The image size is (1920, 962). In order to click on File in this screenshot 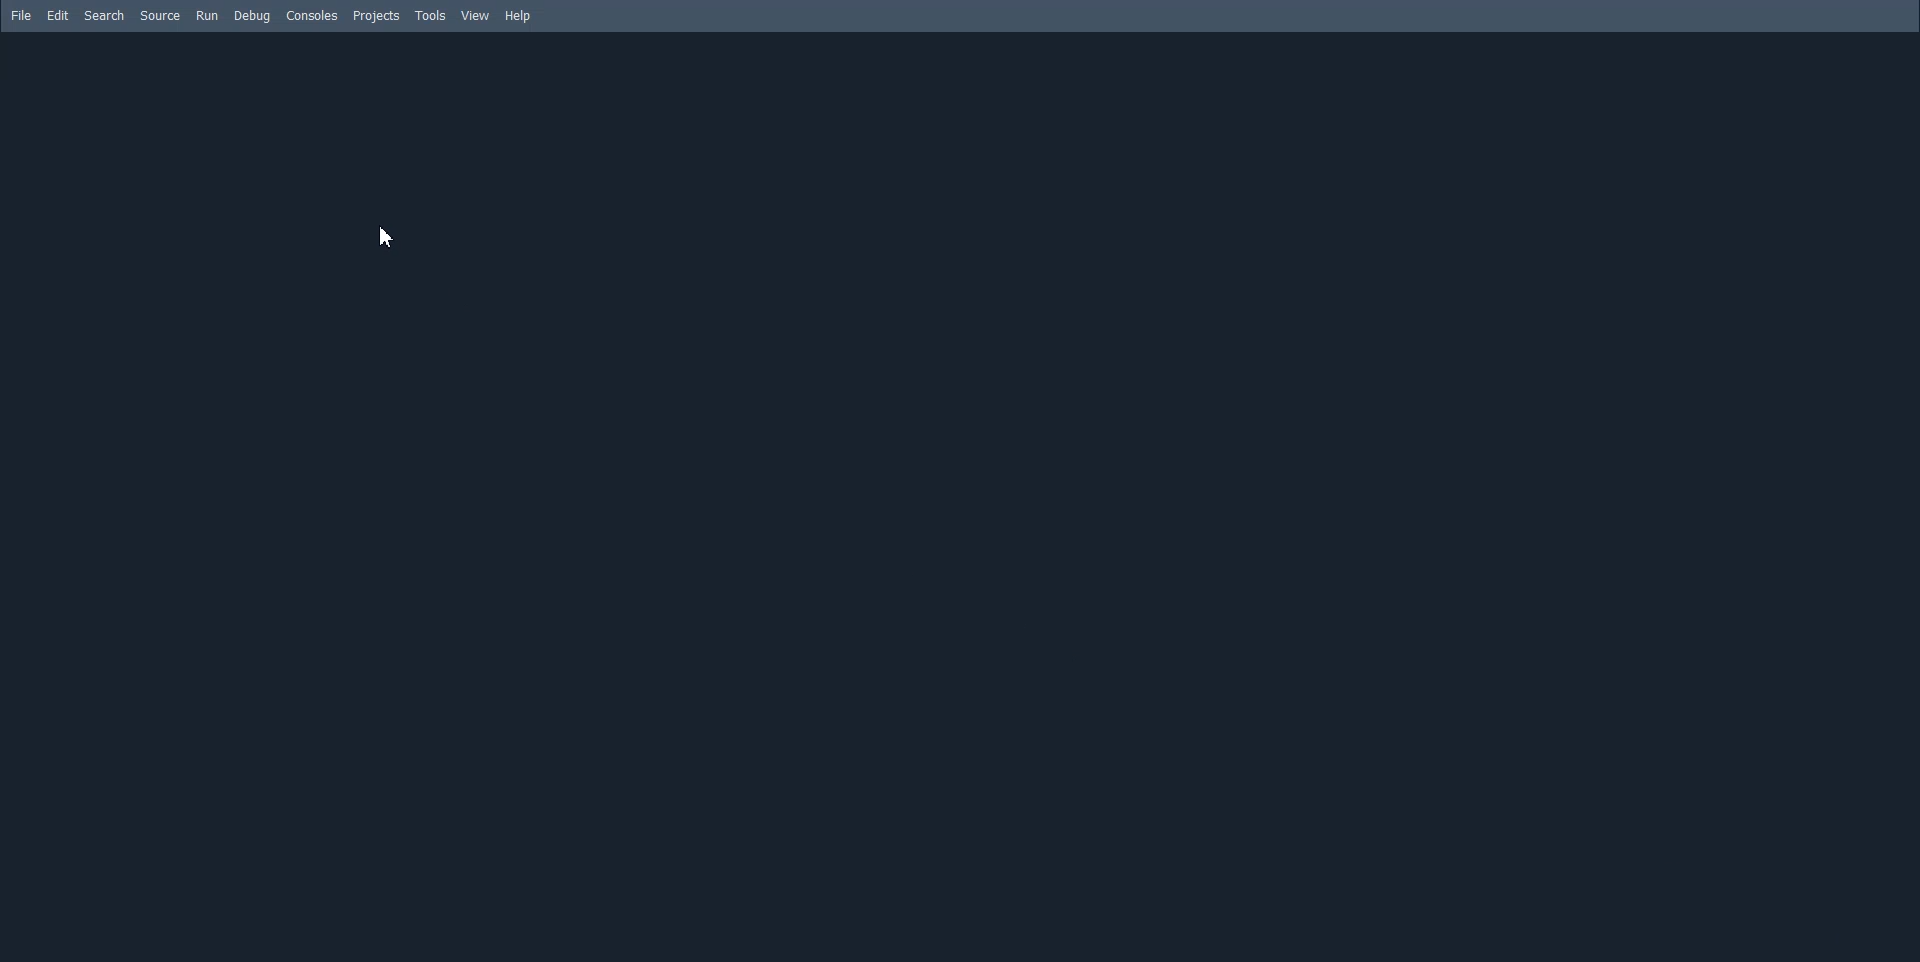, I will do `click(22, 16)`.